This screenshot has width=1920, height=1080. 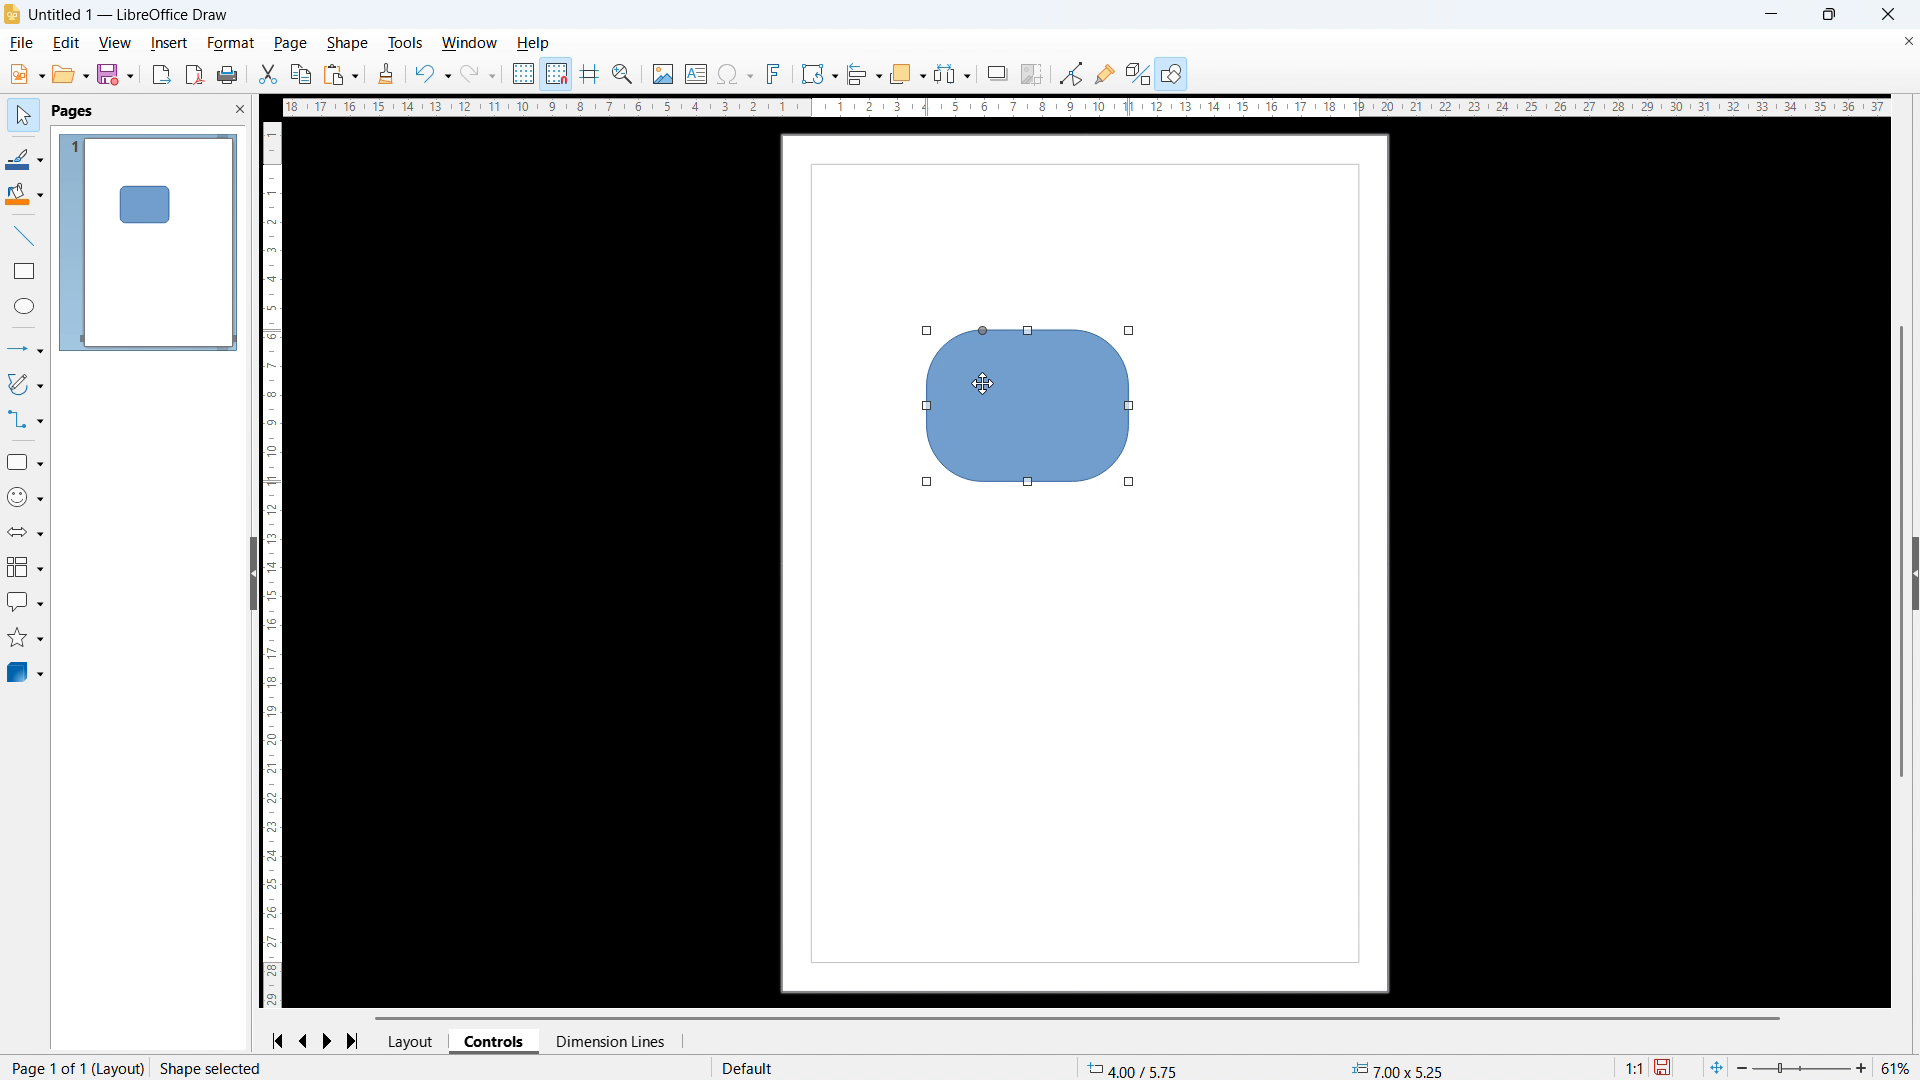 I want to click on Insert symbols , so click(x=735, y=75).